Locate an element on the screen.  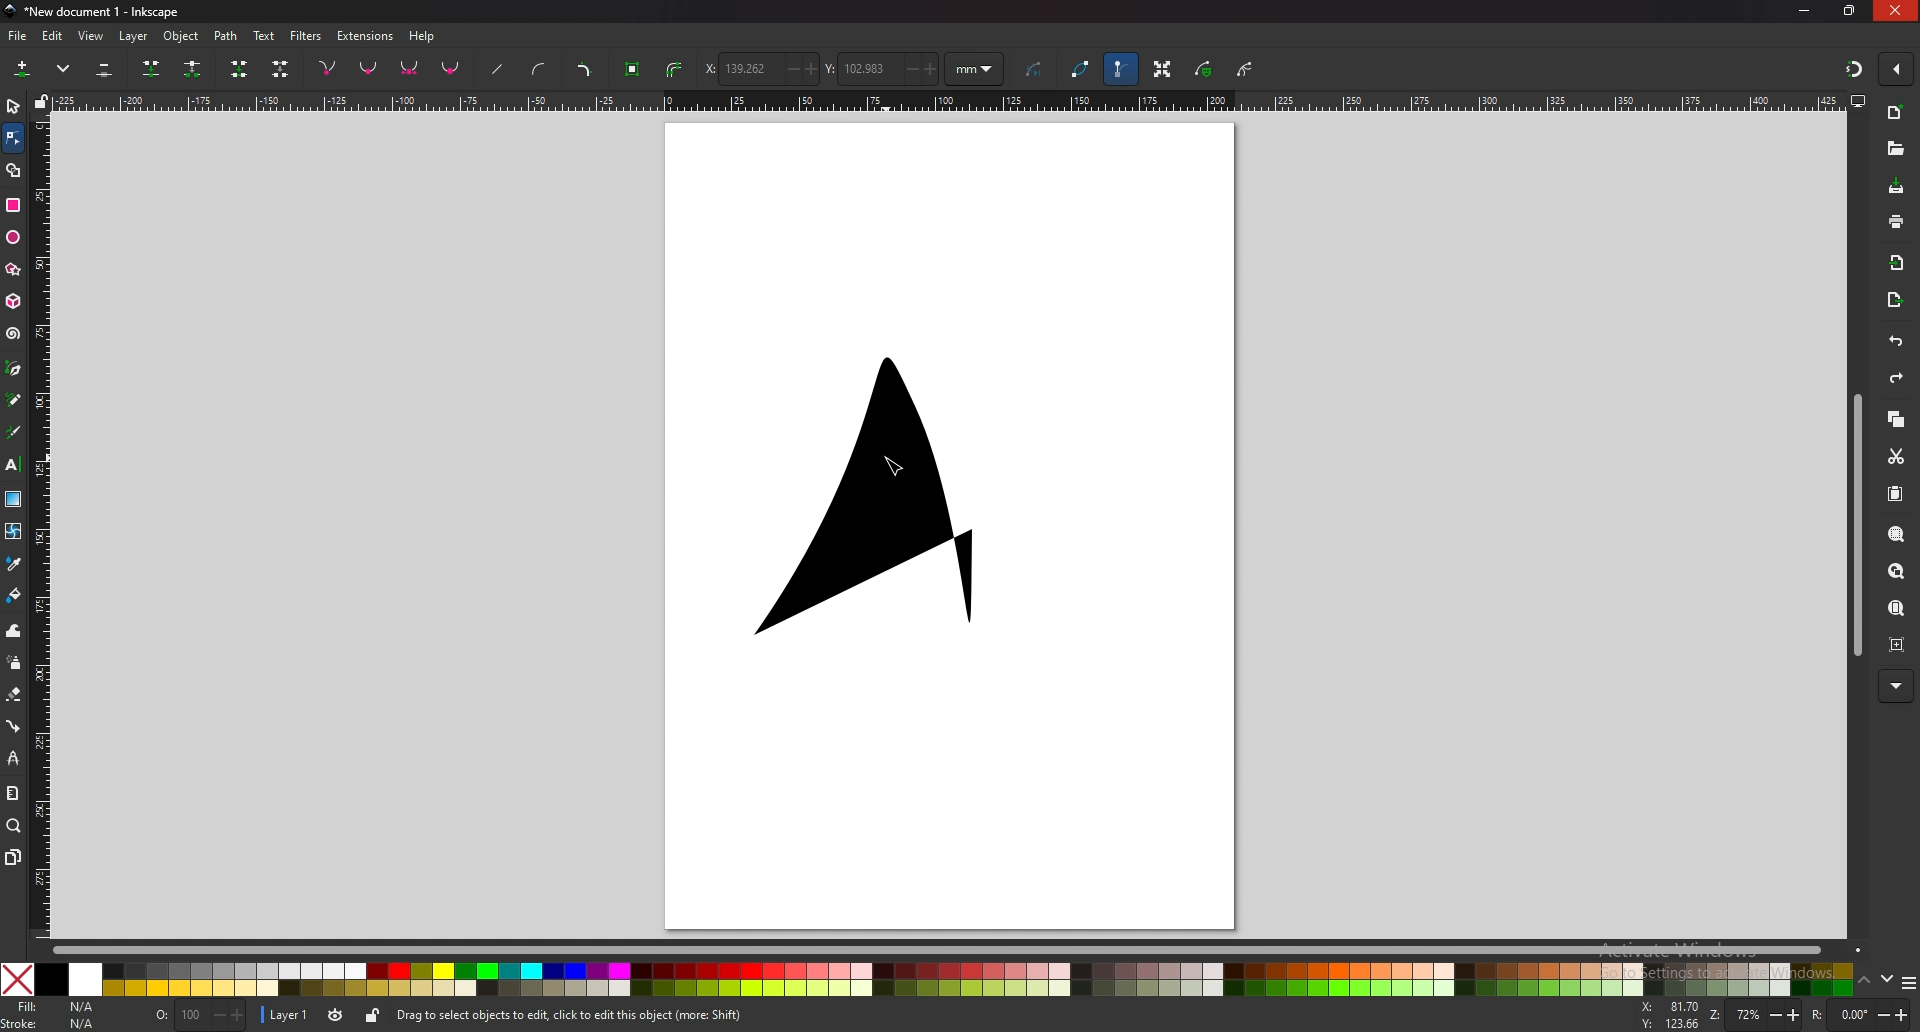
lpe is located at coordinates (13, 757).